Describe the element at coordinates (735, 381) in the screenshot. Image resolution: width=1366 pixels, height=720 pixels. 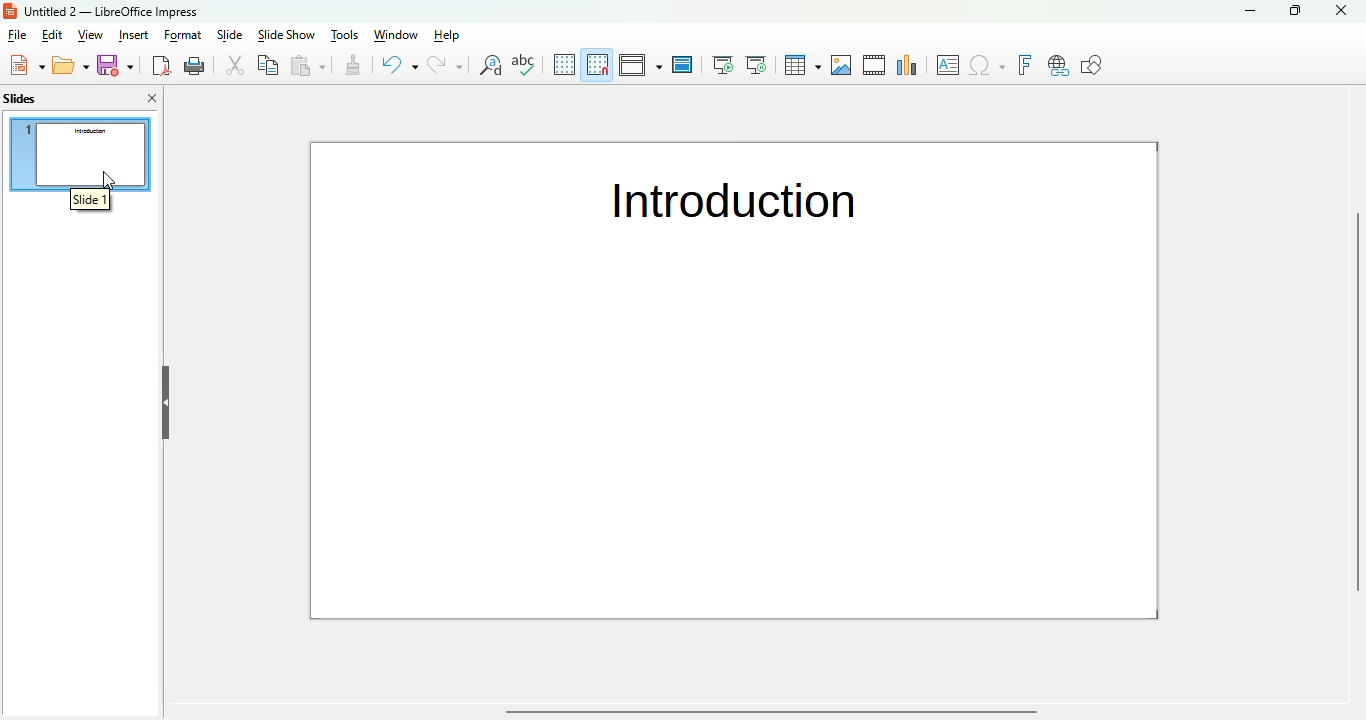
I see `slide 1` at that location.